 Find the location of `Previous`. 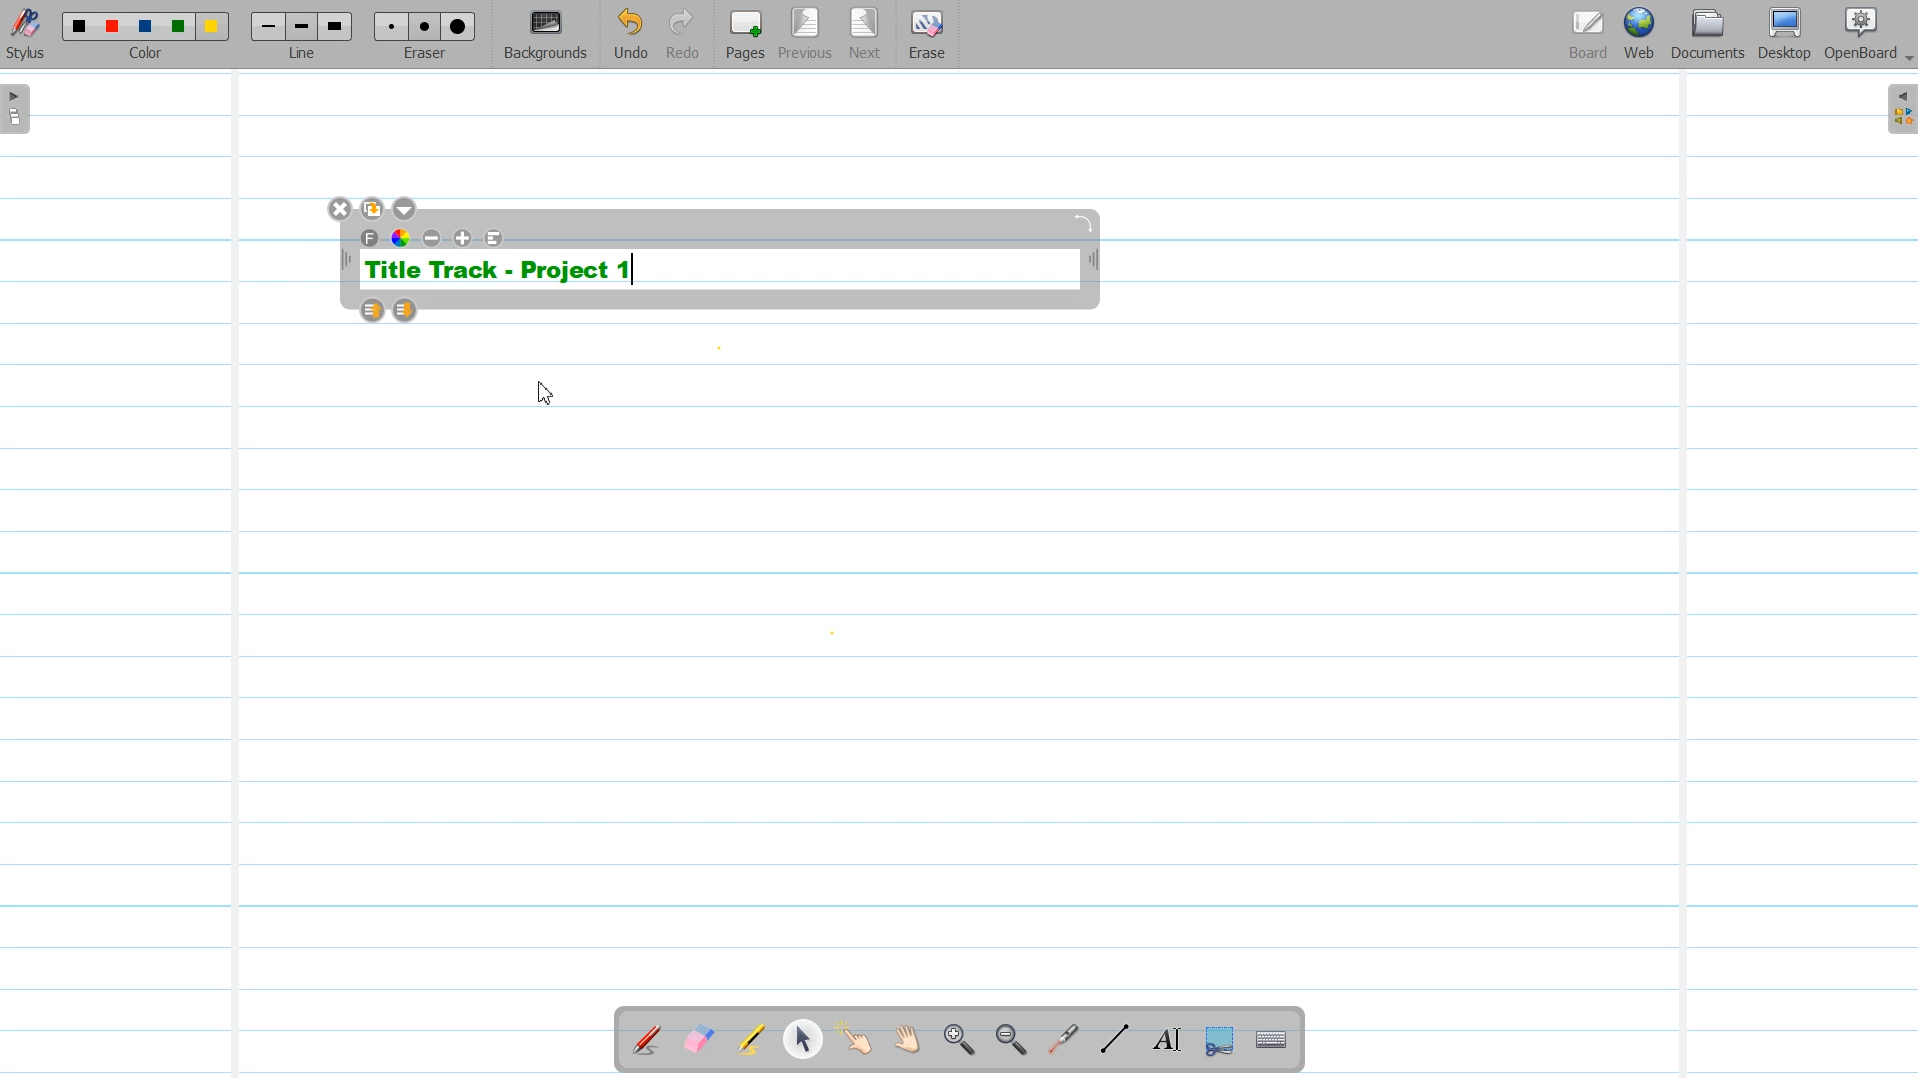

Previous is located at coordinates (808, 35).